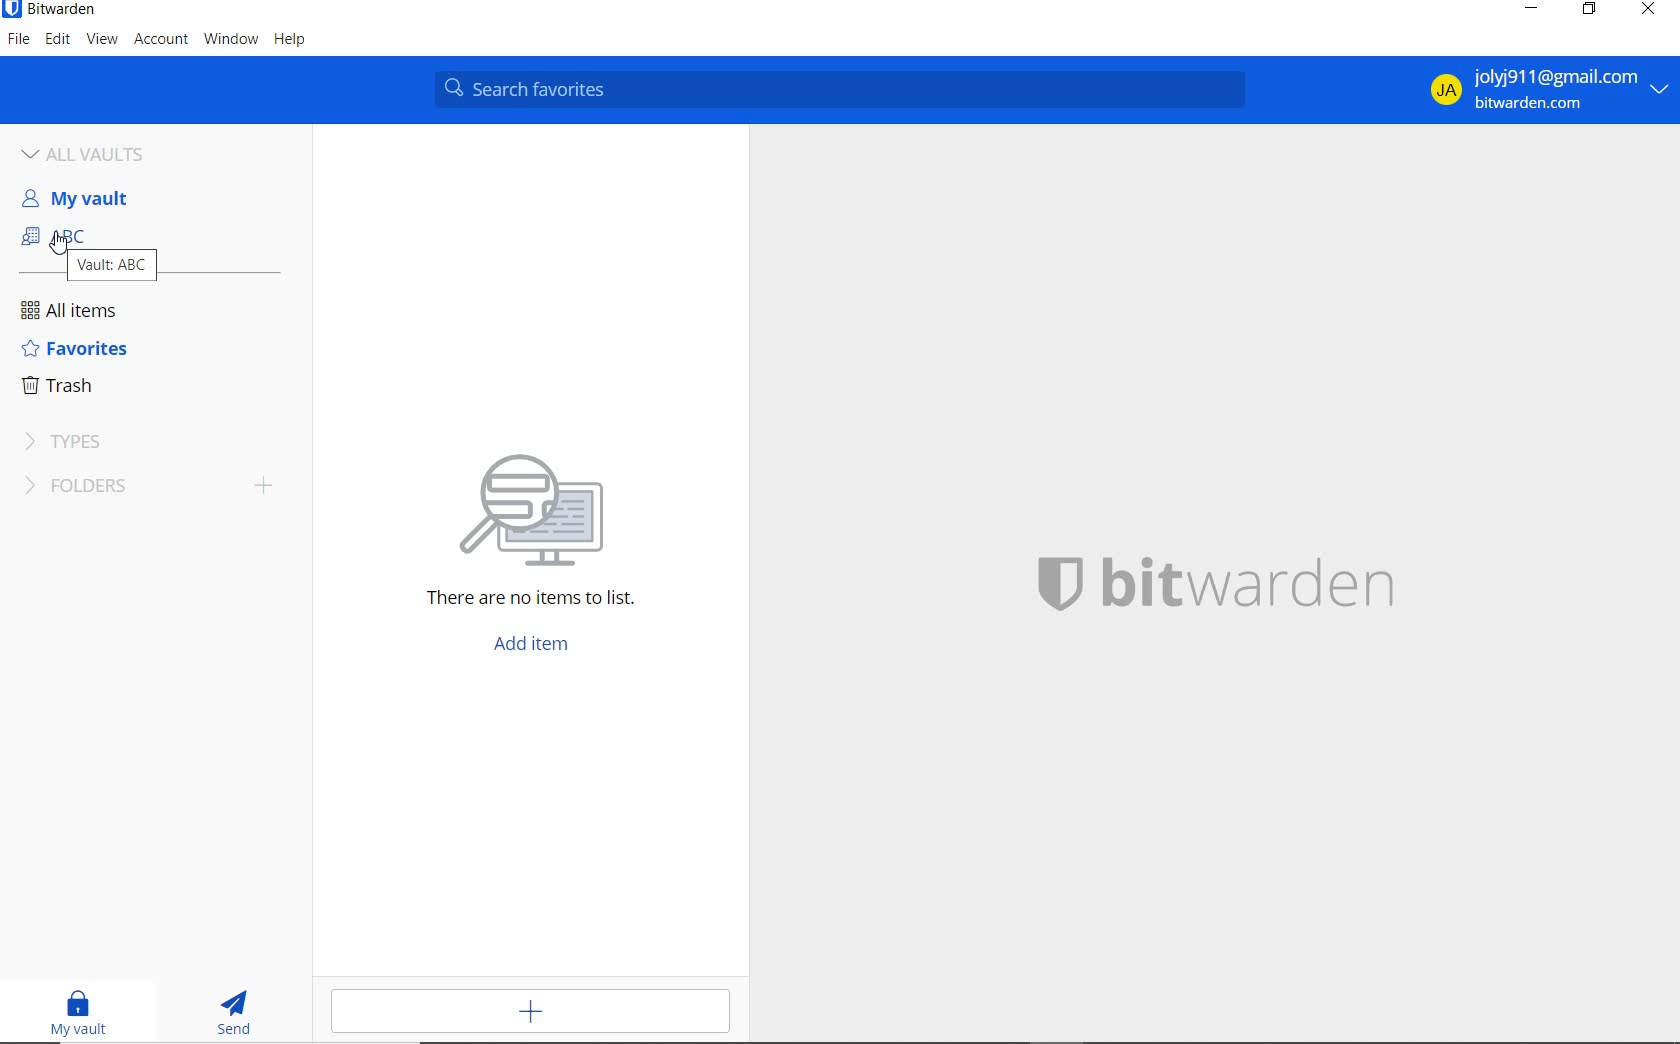 This screenshot has height=1044, width=1680. What do you see at coordinates (113, 266) in the screenshot?
I see `vault: ABC` at bounding box center [113, 266].